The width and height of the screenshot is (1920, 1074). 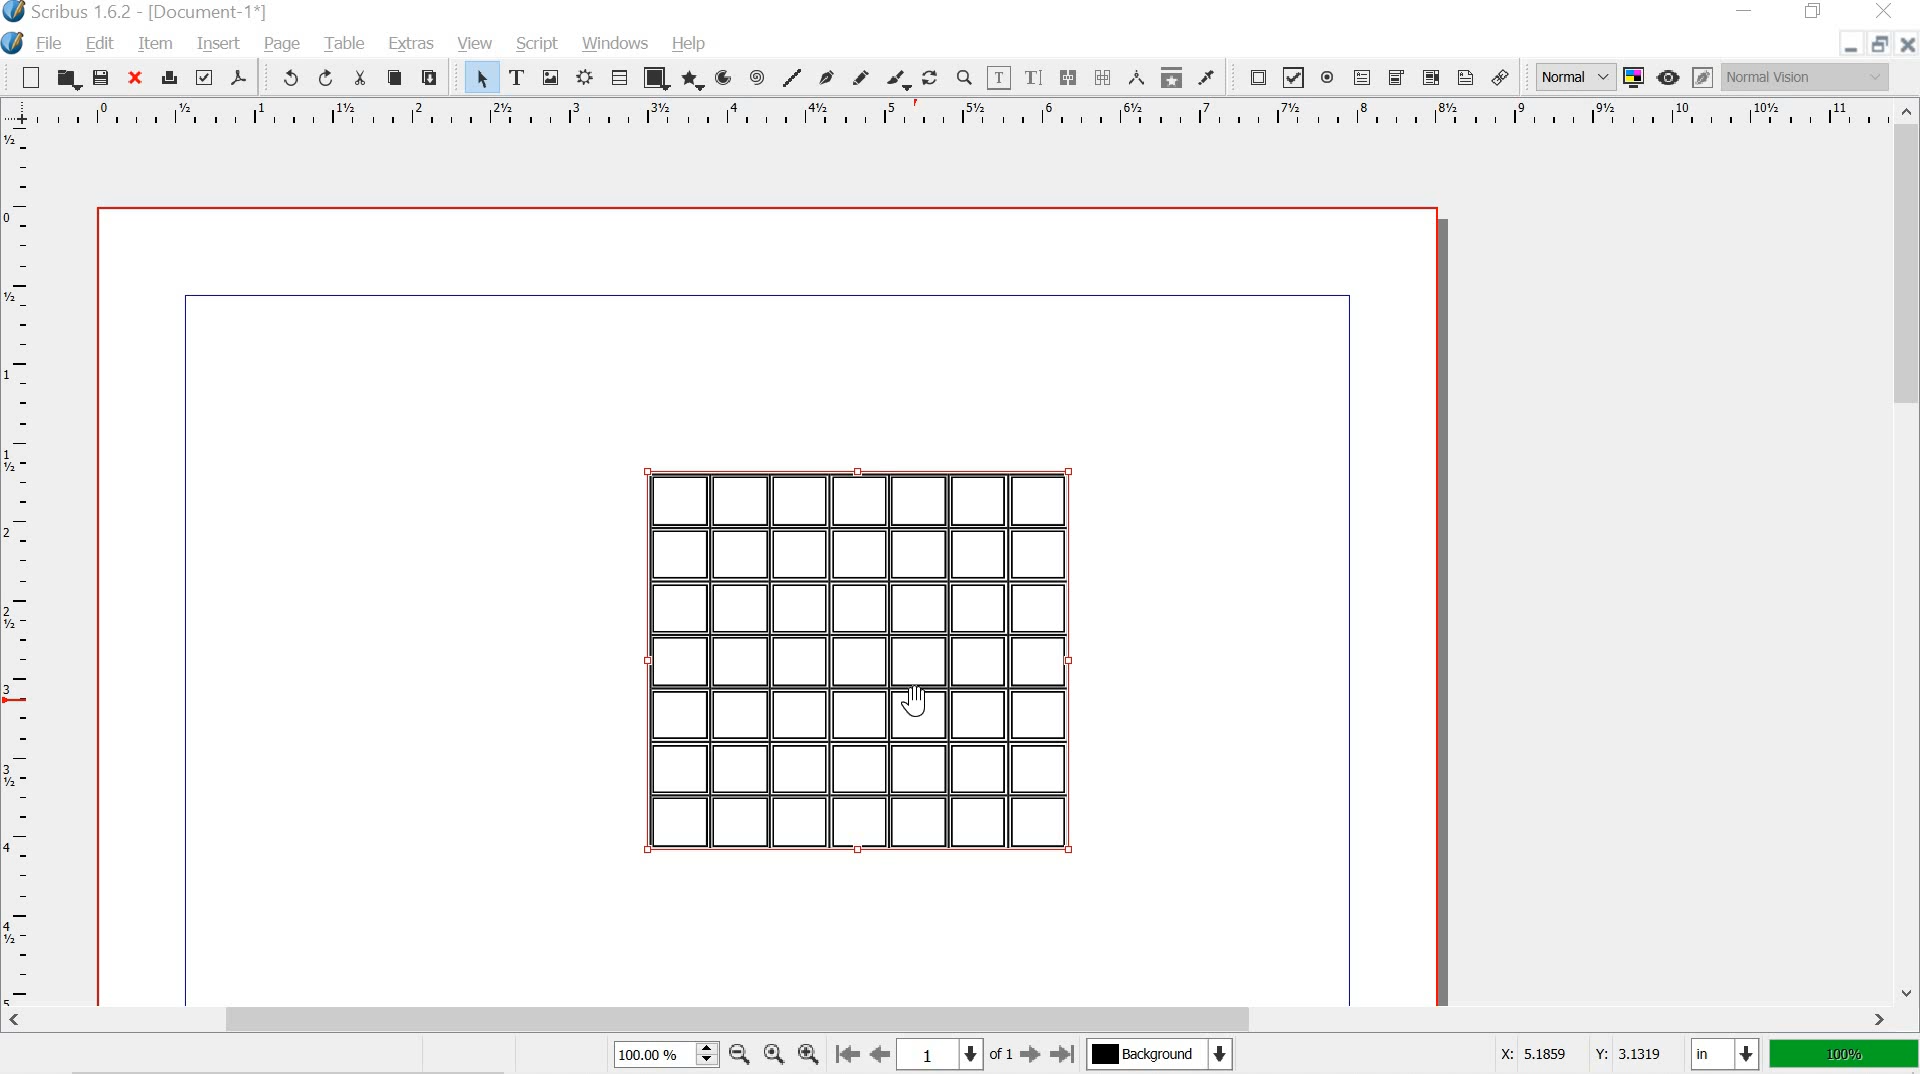 What do you see at coordinates (1876, 42) in the screenshot?
I see `restore down` at bounding box center [1876, 42].